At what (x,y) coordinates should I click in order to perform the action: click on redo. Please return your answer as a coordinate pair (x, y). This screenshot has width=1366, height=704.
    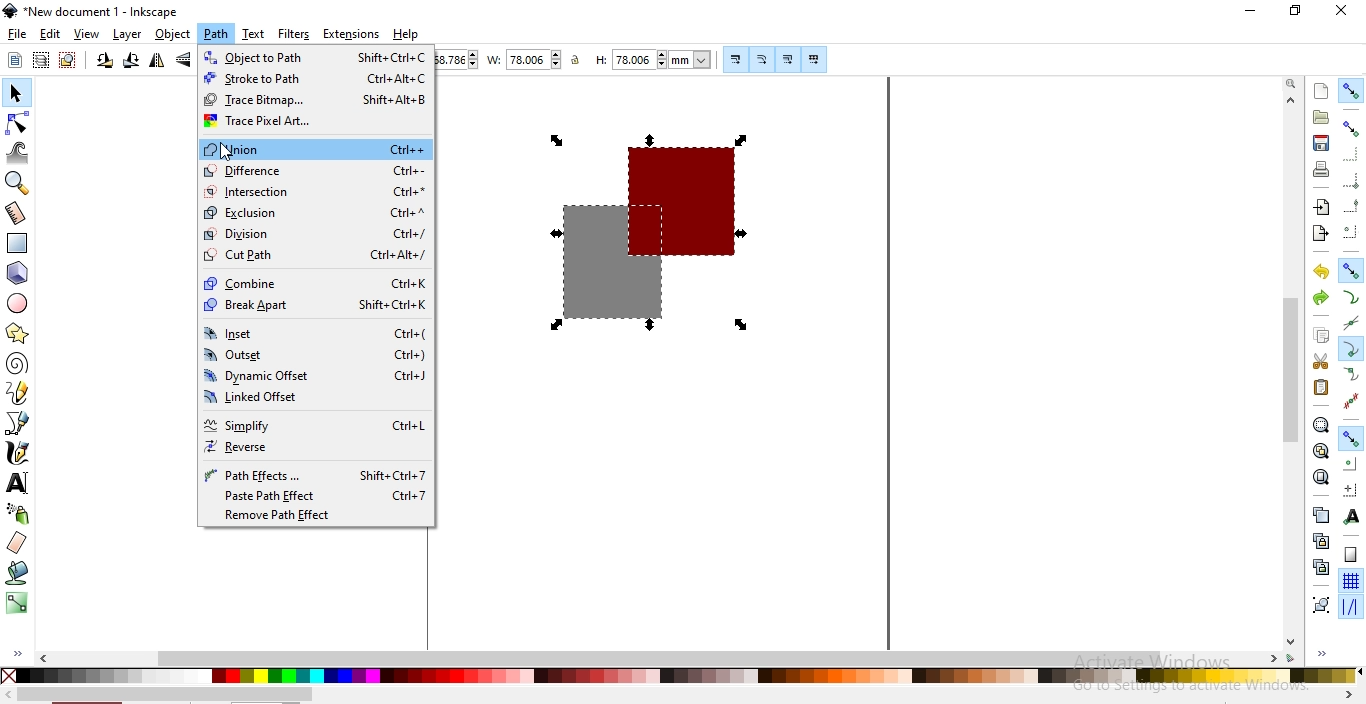
    Looking at the image, I should click on (1320, 297).